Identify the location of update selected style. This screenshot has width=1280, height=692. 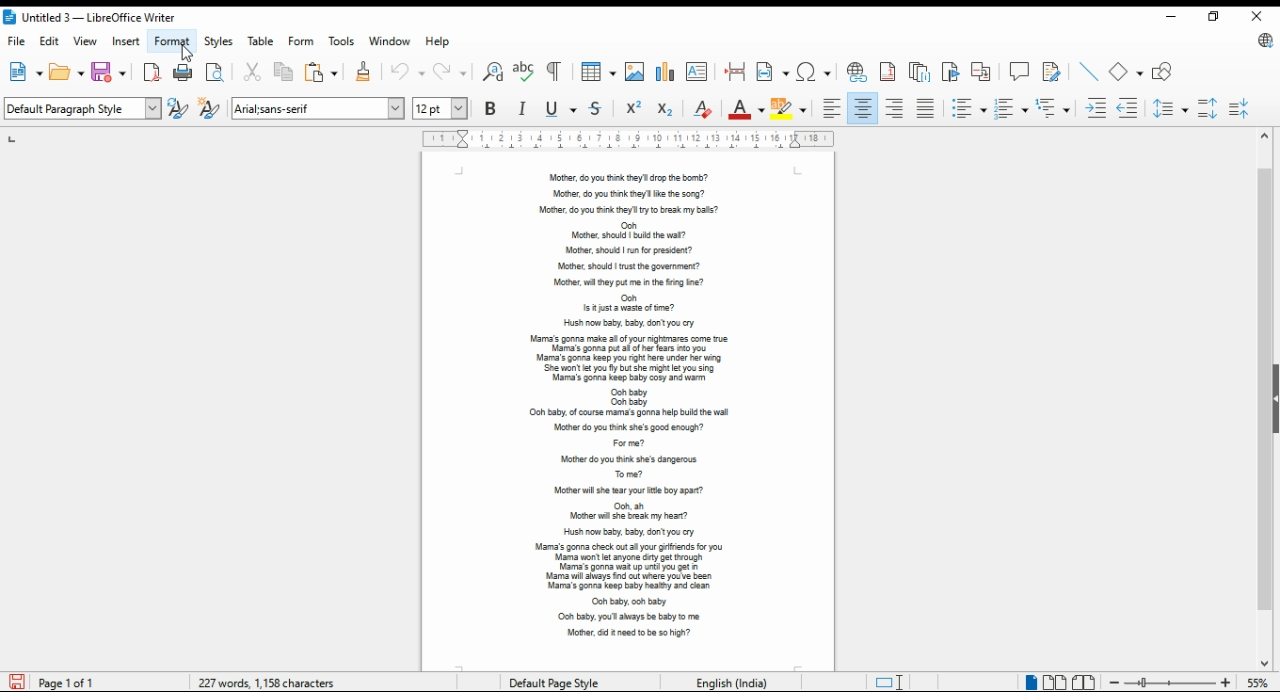
(179, 108).